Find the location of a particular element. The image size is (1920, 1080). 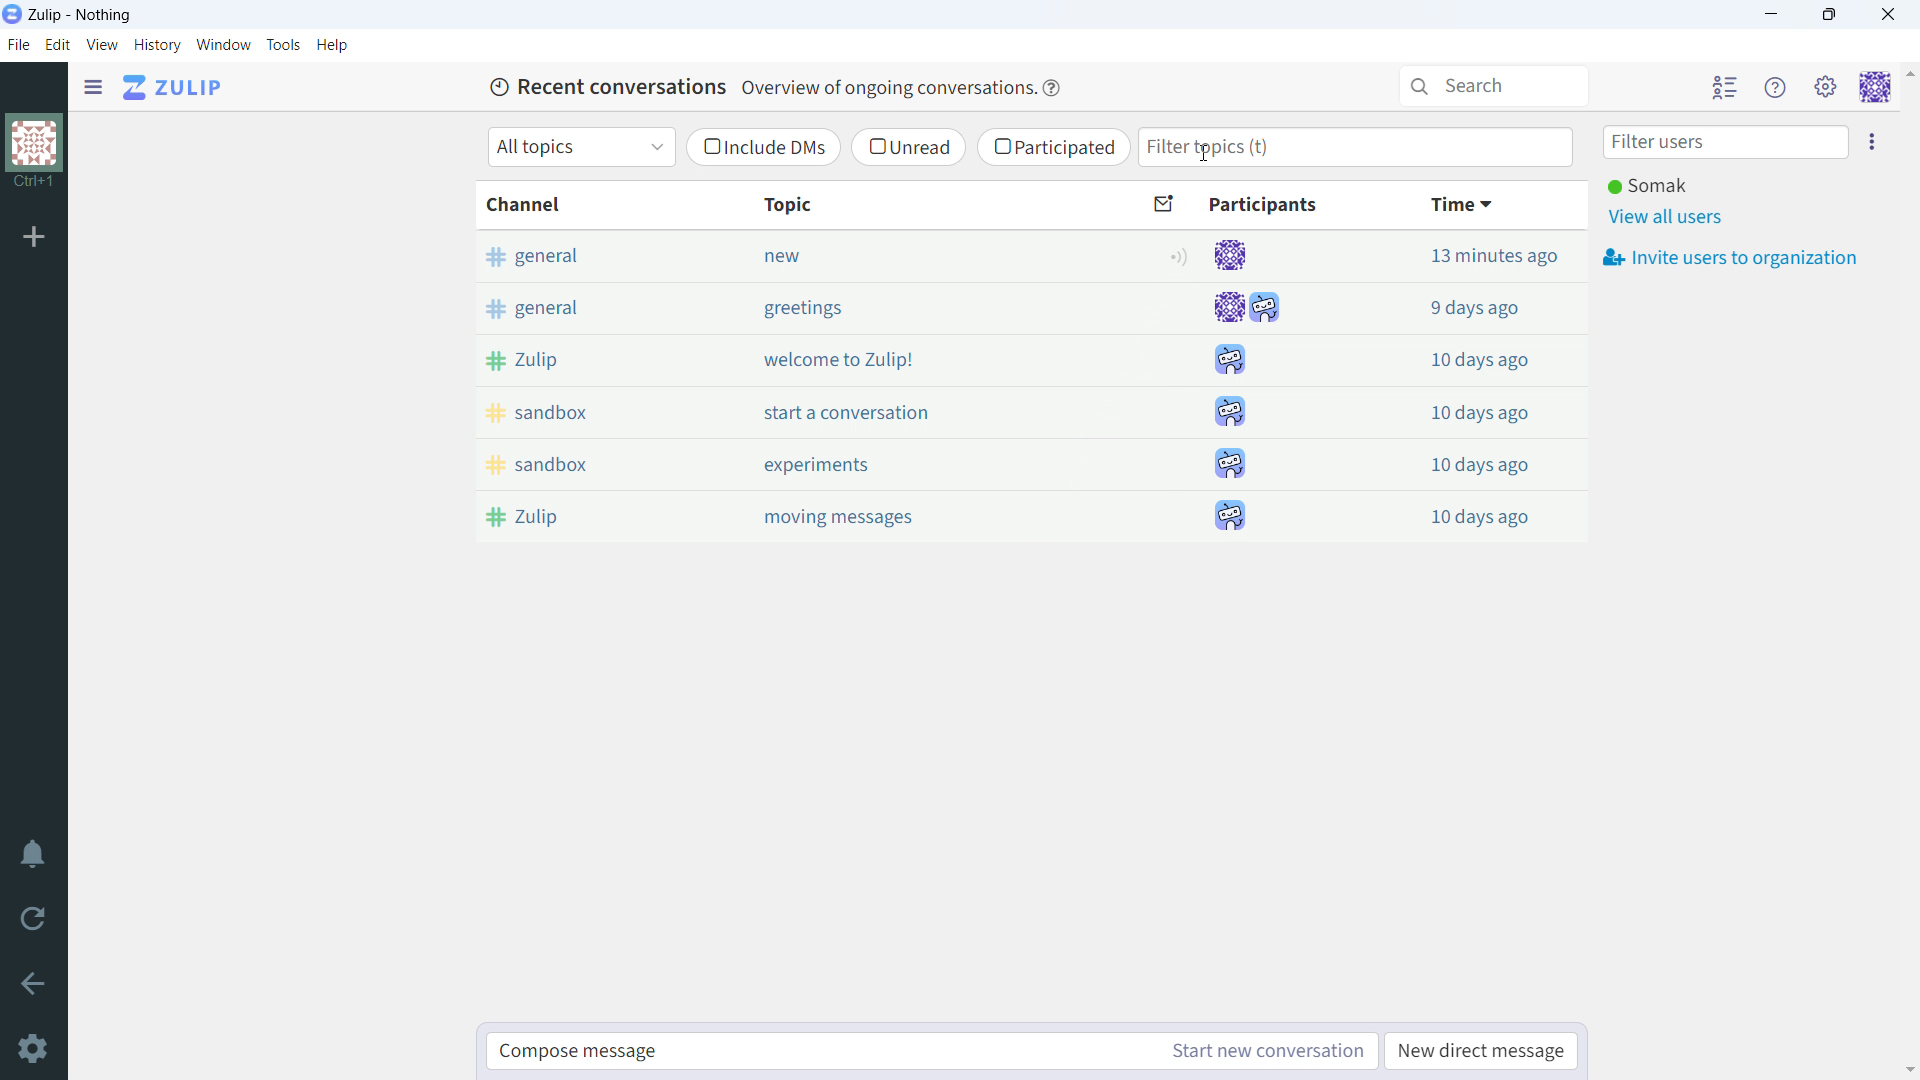

general is located at coordinates (576, 255).